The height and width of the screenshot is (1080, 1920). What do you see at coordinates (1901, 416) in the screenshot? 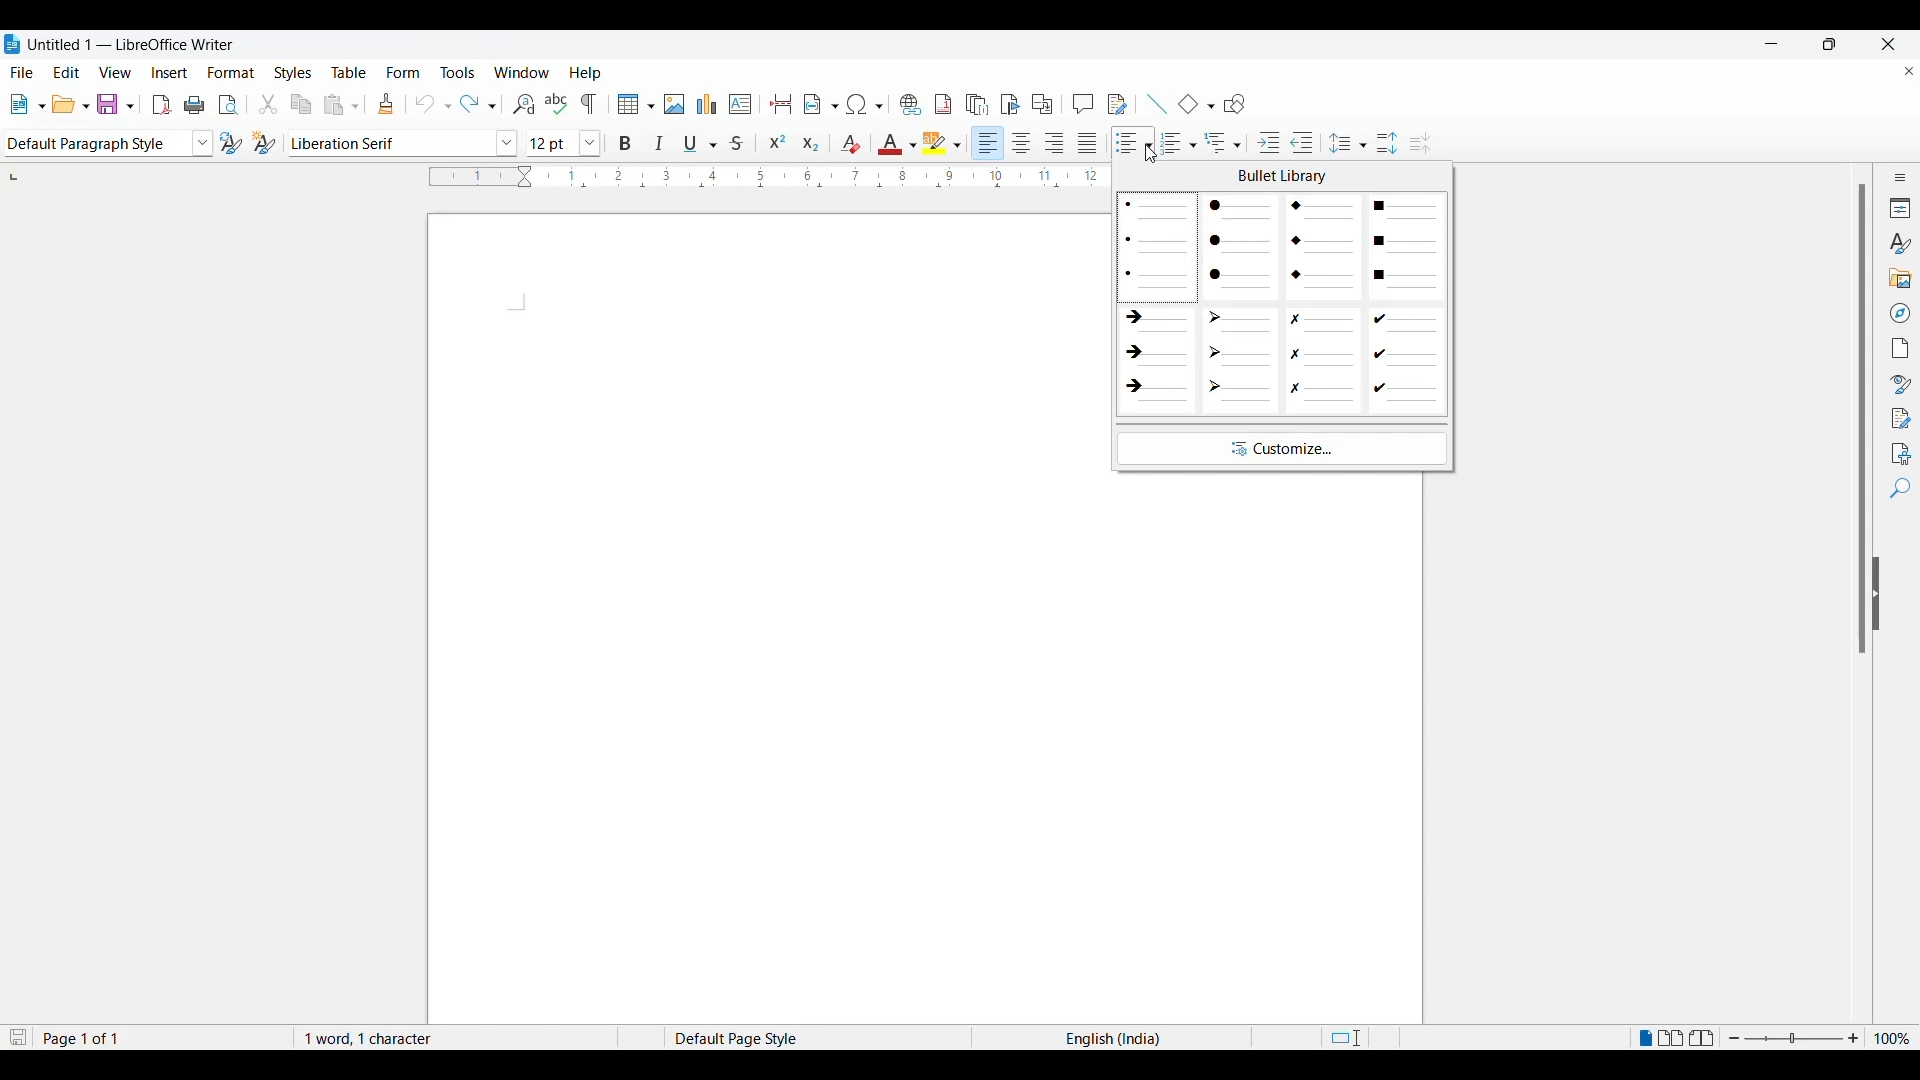
I see `Manage changes` at bounding box center [1901, 416].